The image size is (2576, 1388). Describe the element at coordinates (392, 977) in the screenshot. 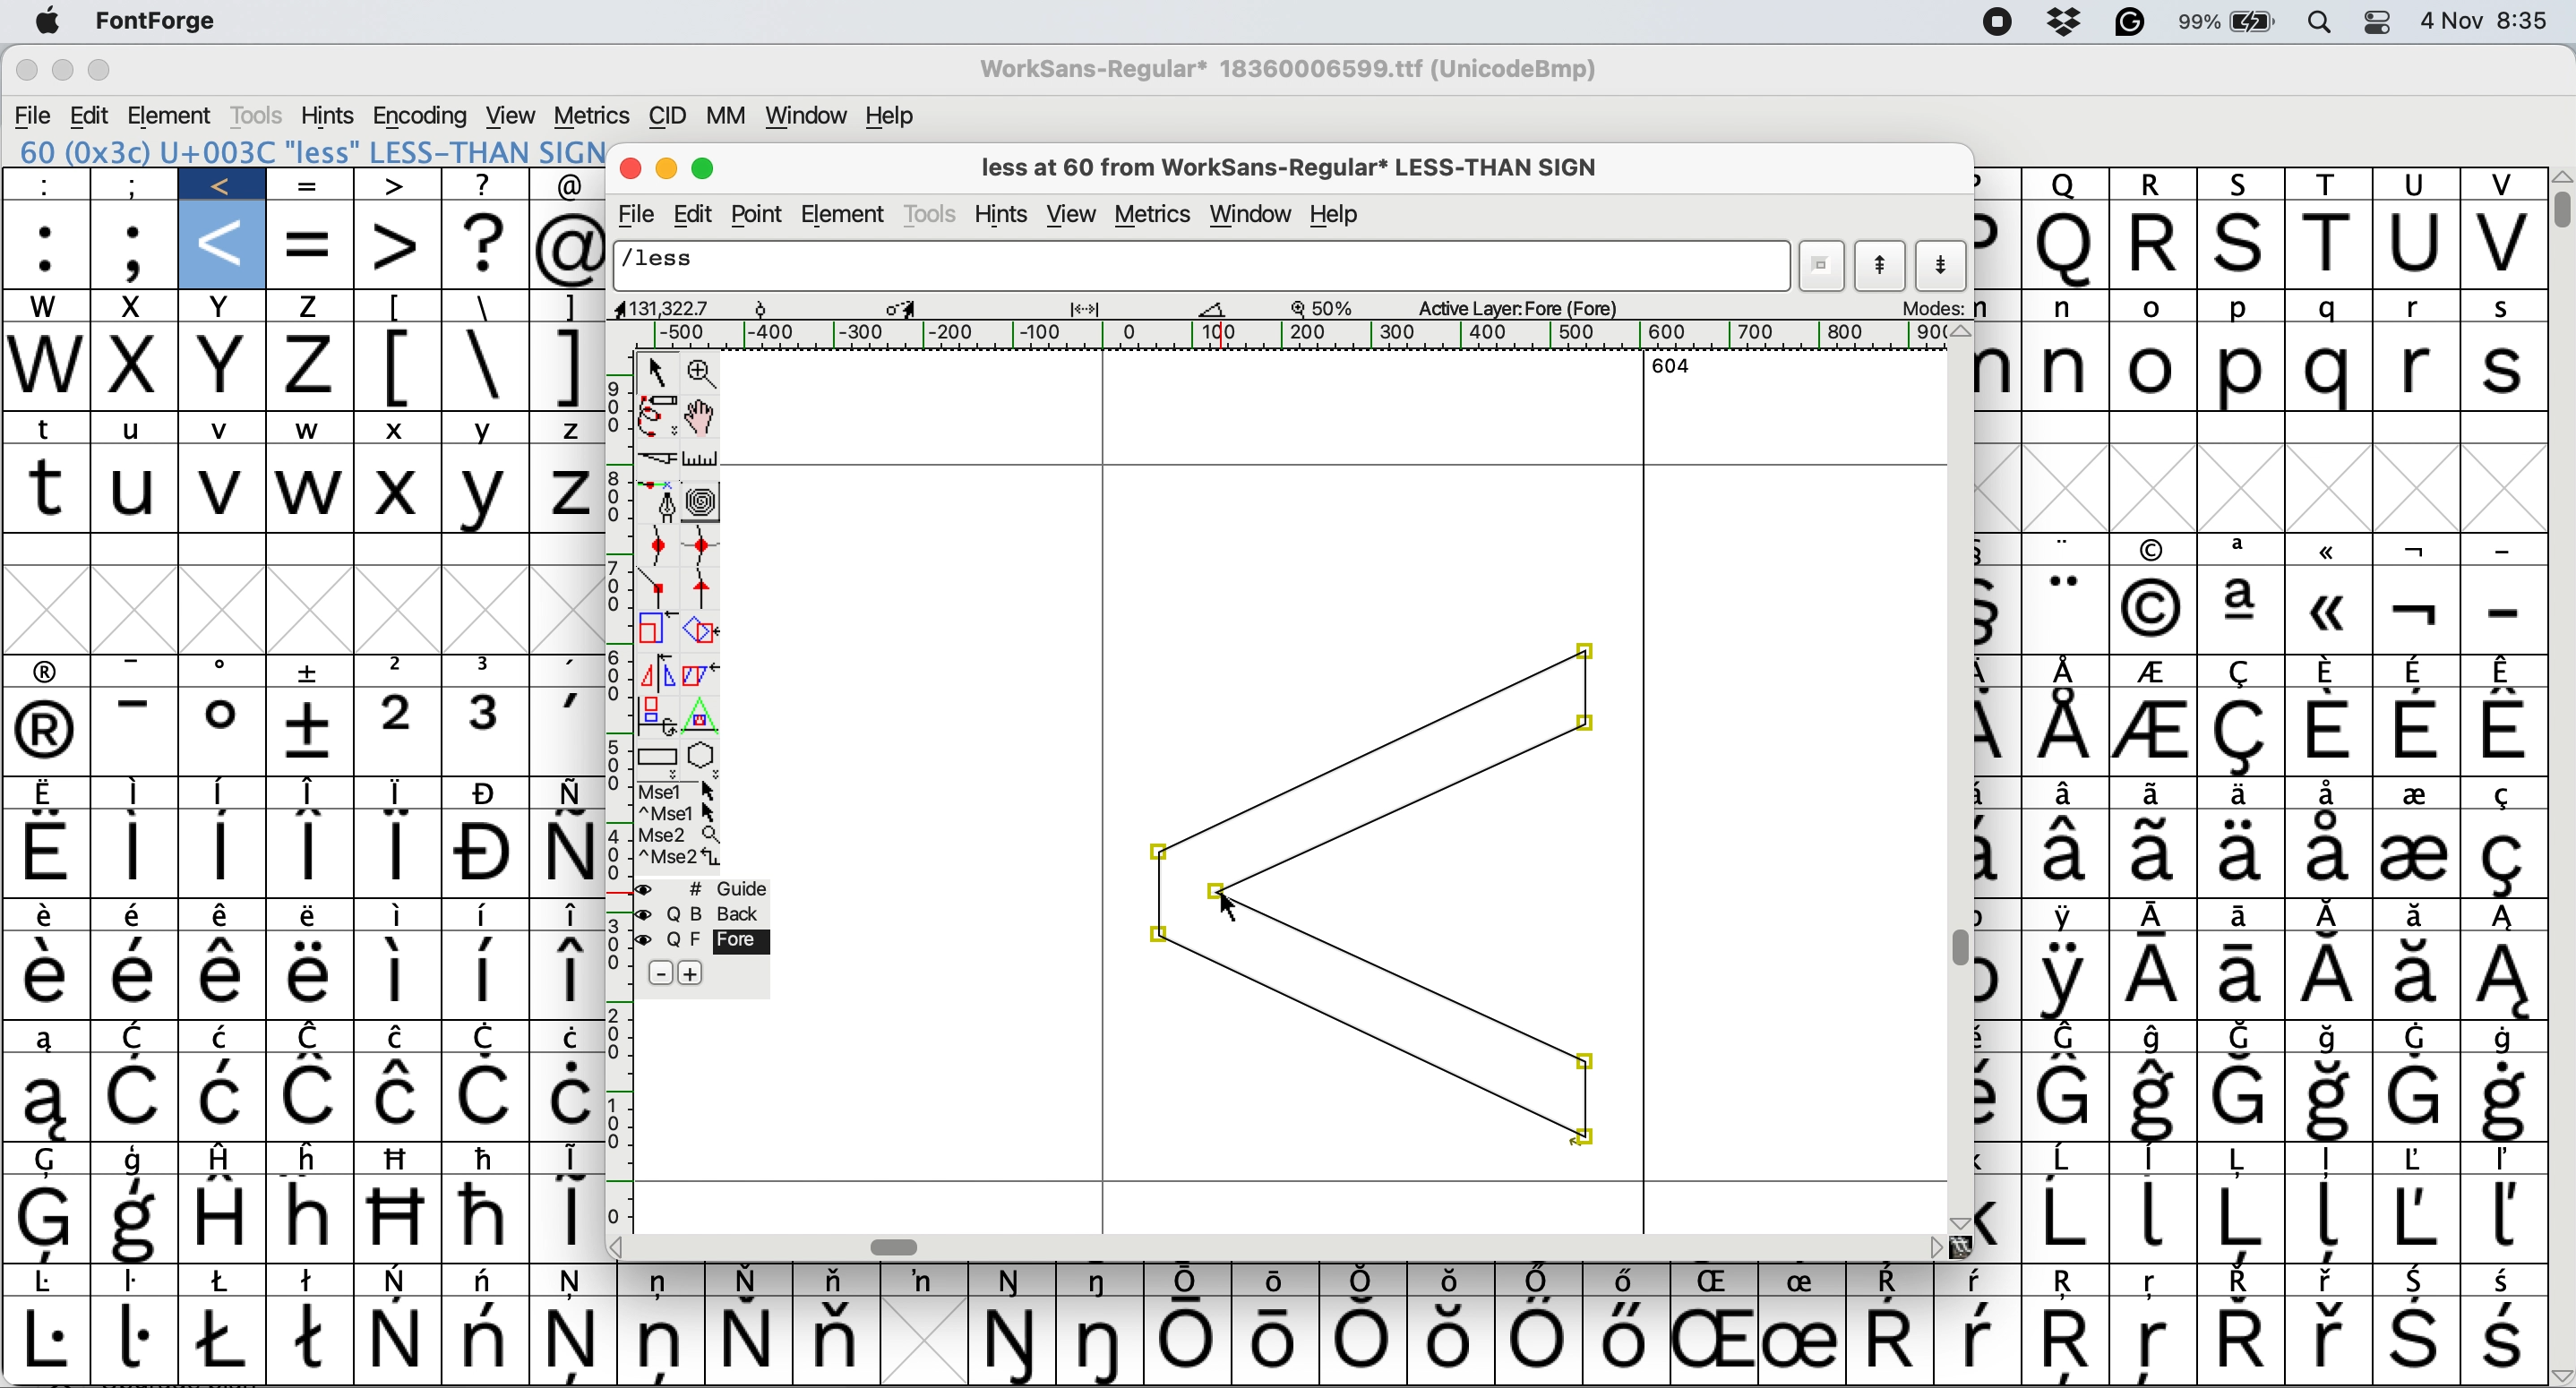

I see `Symbol` at that location.